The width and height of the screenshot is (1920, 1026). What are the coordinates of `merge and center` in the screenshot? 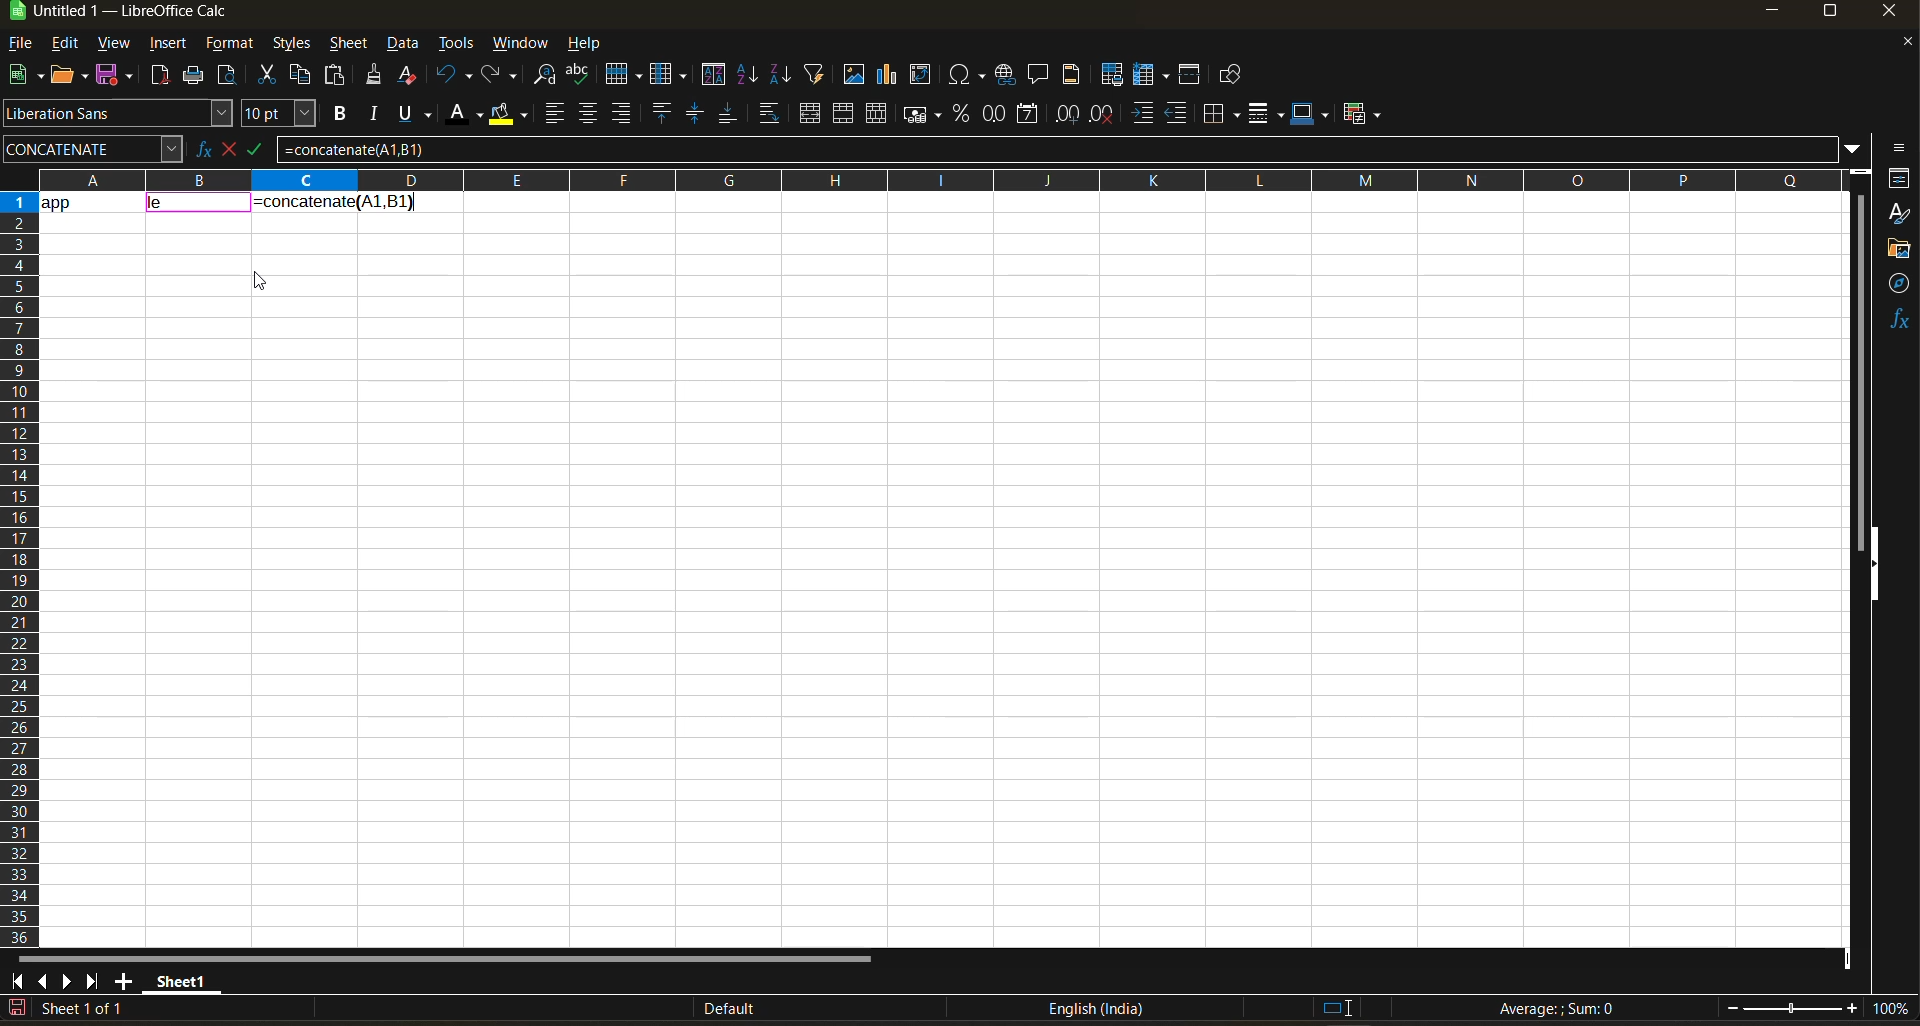 It's located at (810, 116).